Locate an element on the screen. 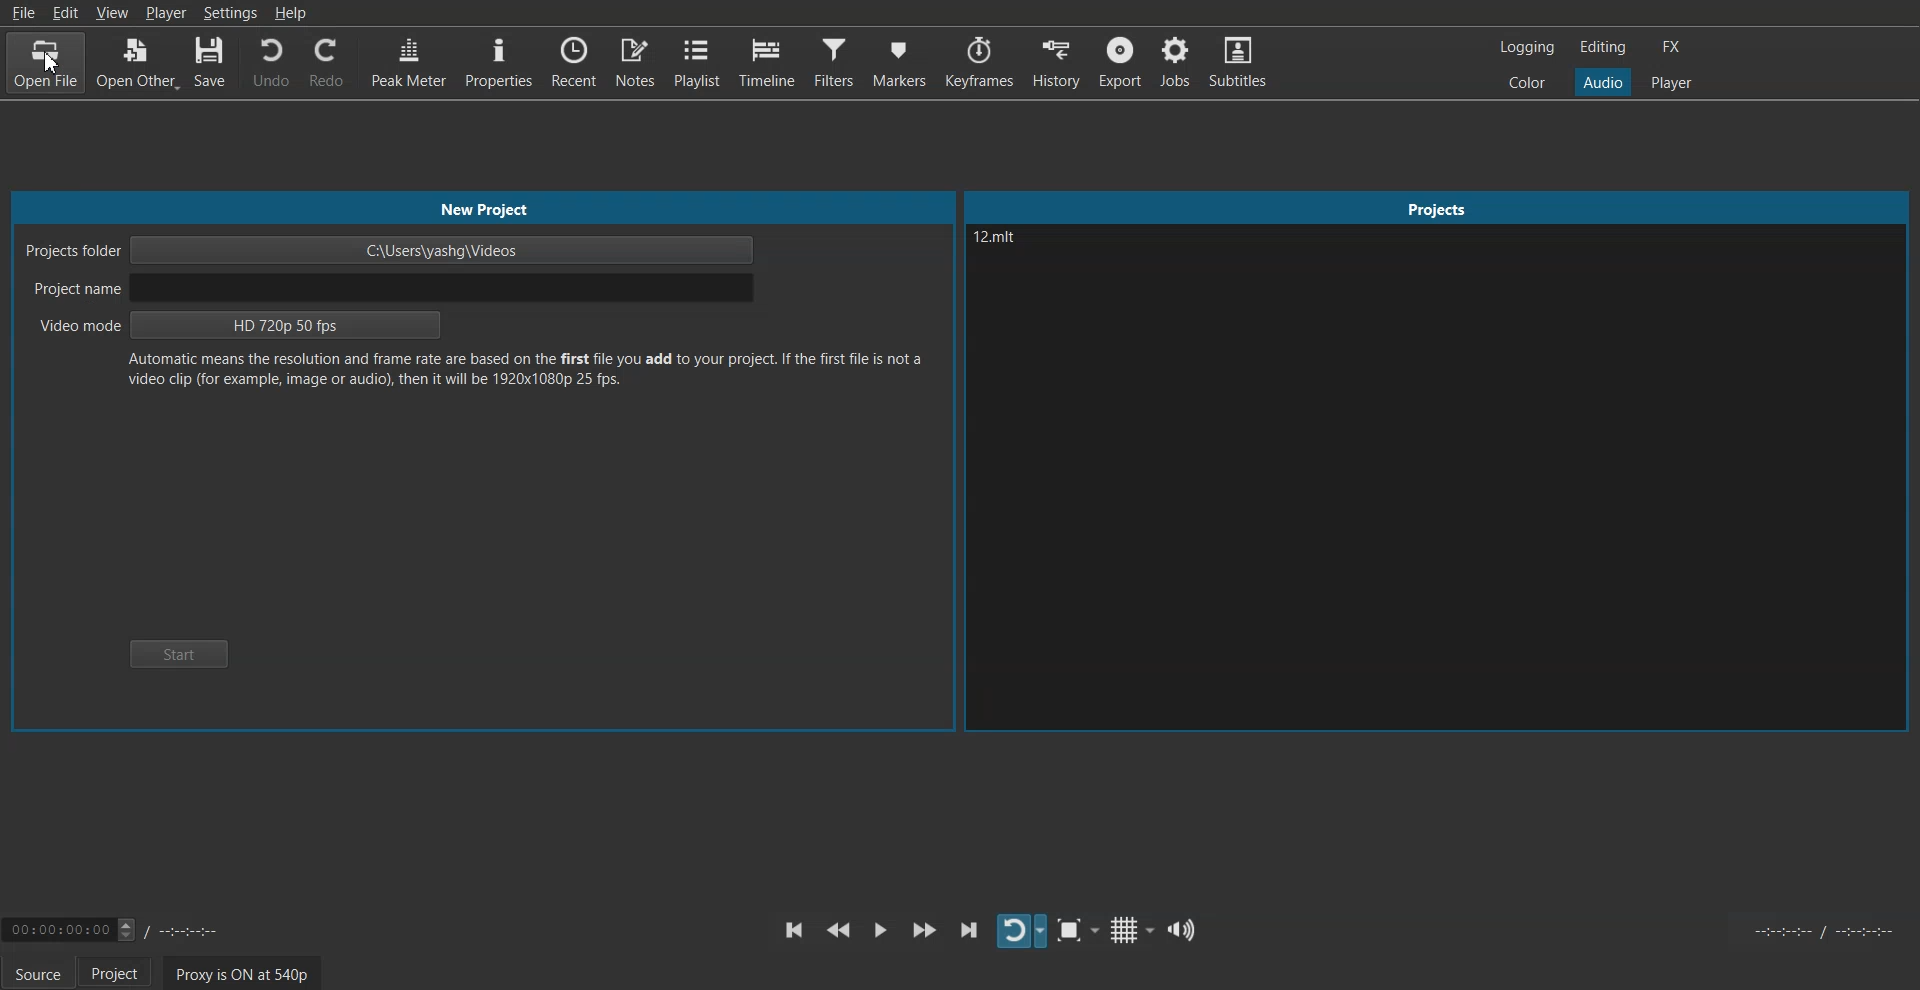 This screenshot has height=990, width=1920. Proxy is ON at 540p  is located at coordinates (240, 972).